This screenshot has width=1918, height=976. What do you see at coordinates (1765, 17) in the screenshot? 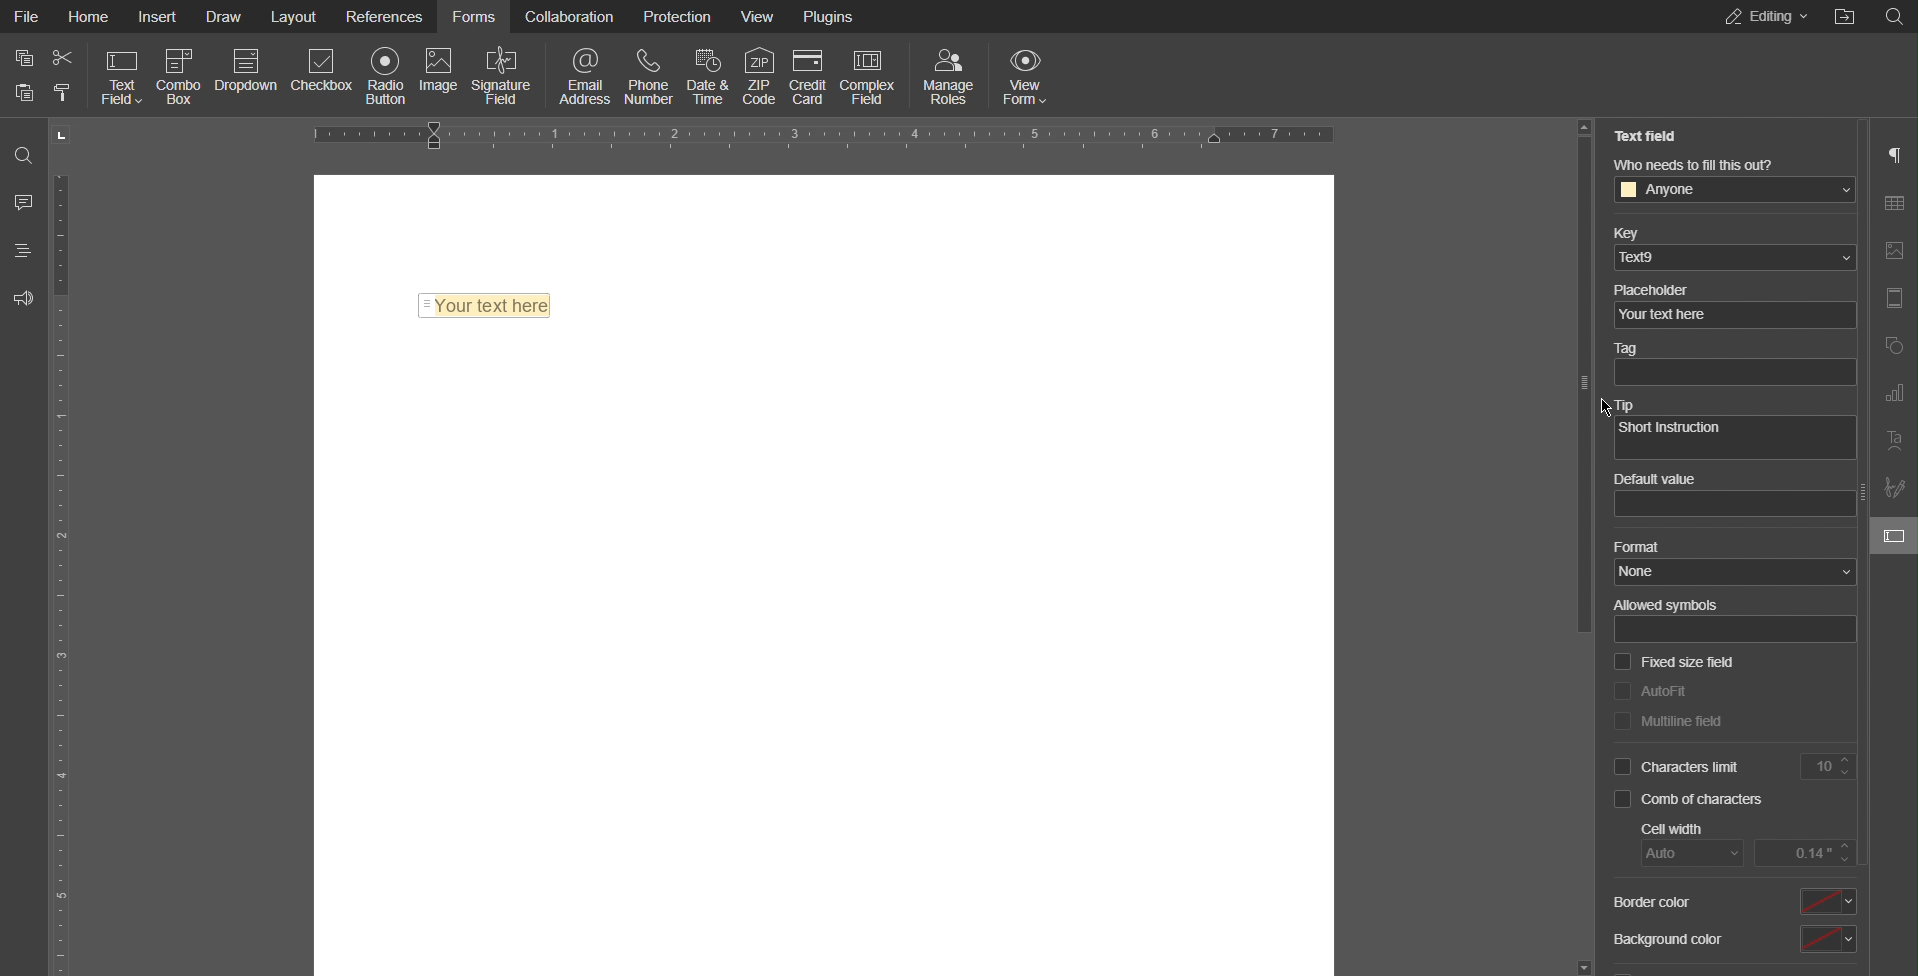
I see `Editing` at bounding box center [1765, 17].